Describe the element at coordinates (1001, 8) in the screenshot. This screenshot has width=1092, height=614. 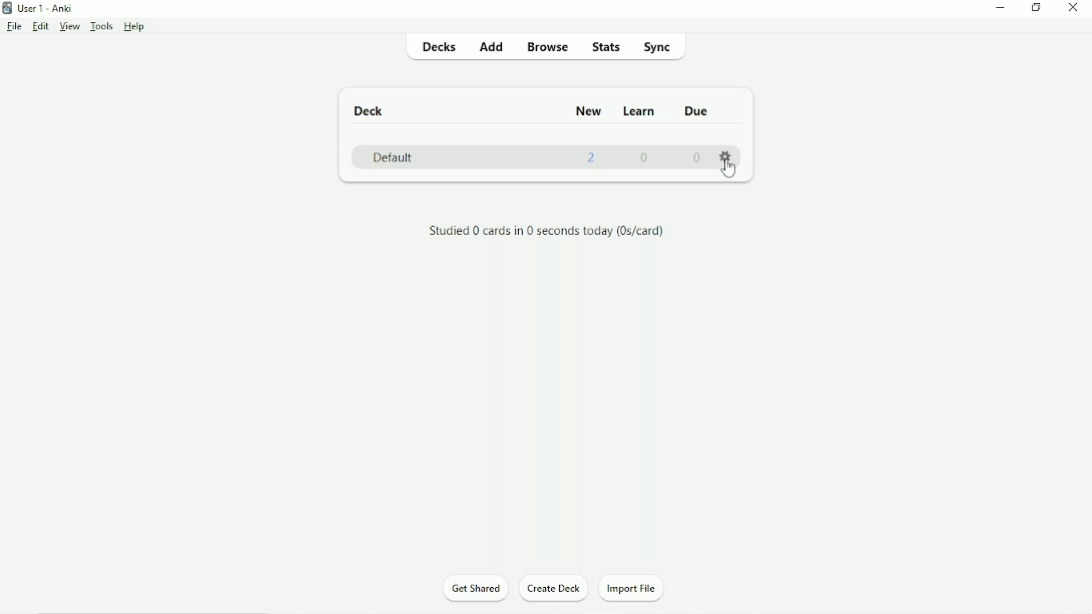
I see `Minimize` at that location.